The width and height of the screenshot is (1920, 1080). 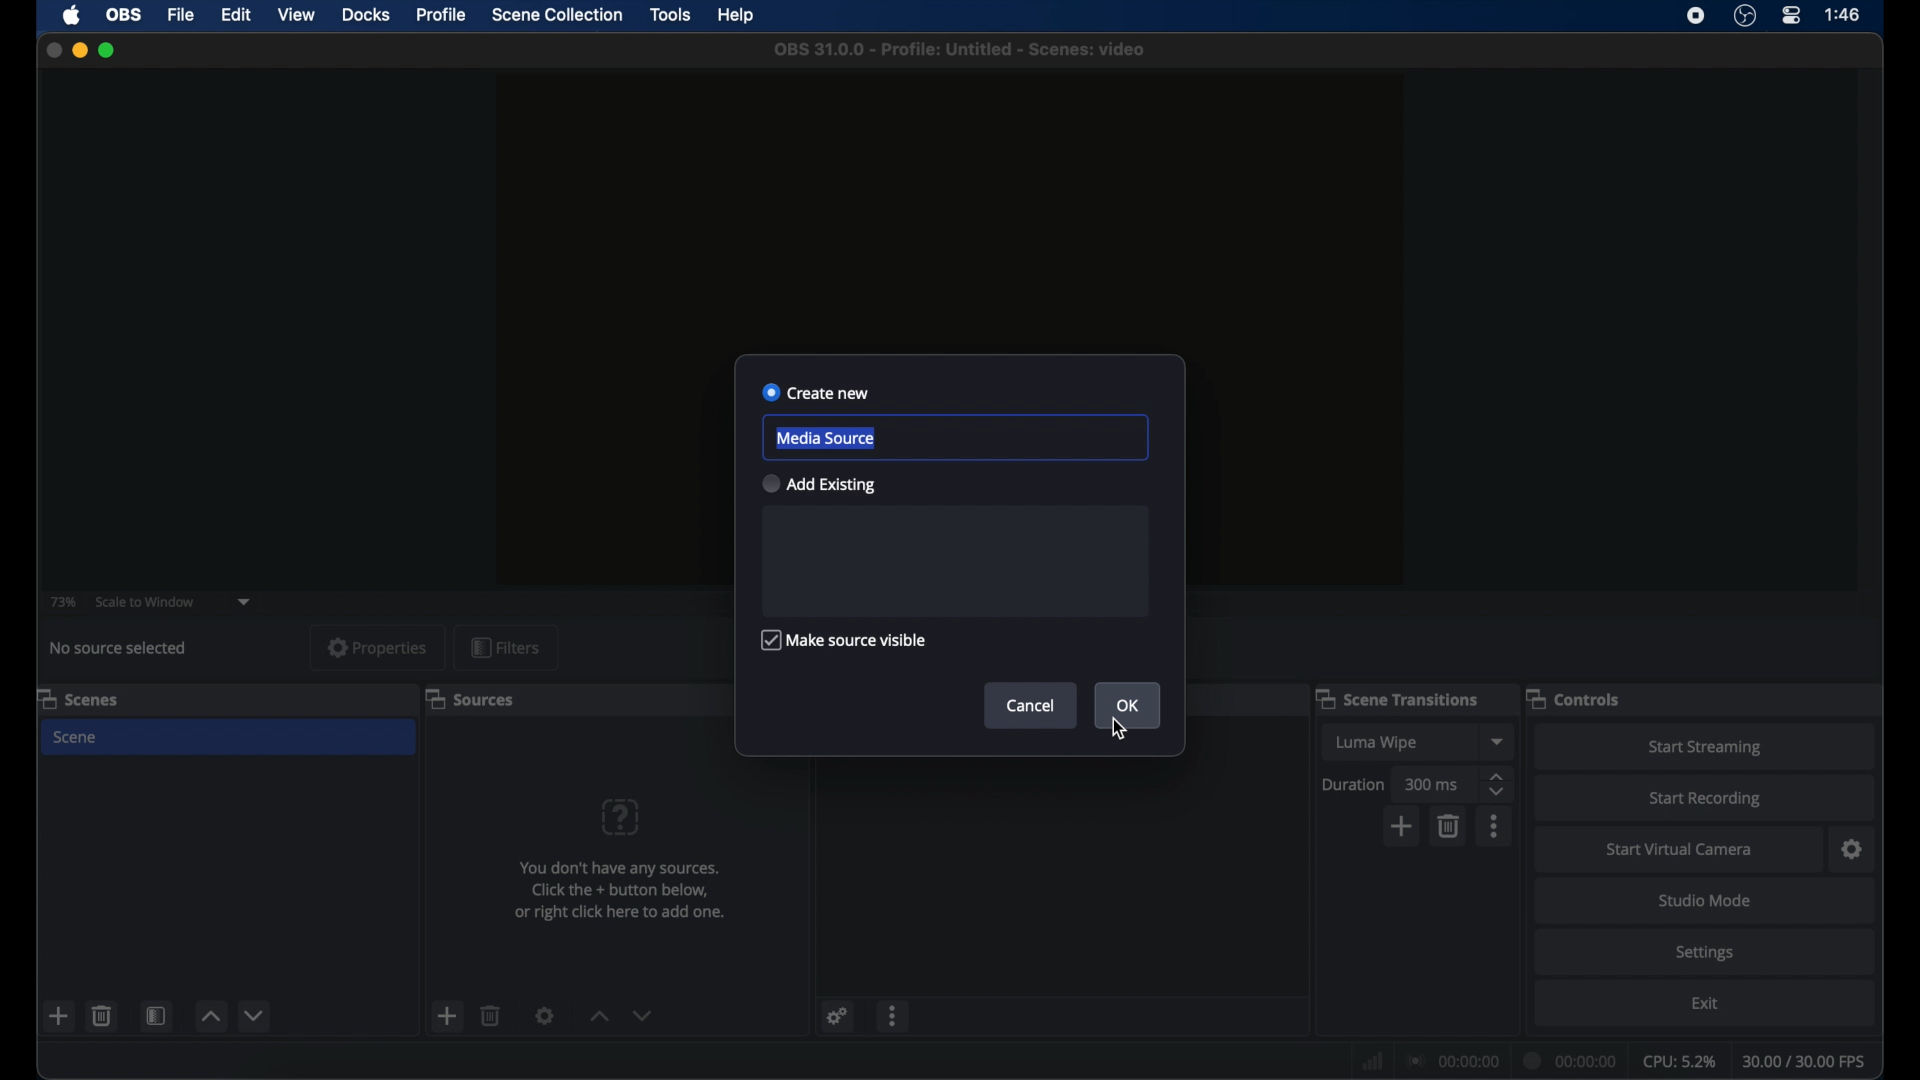 I want to click on stepper buttons, so click(x=1498, y=785).